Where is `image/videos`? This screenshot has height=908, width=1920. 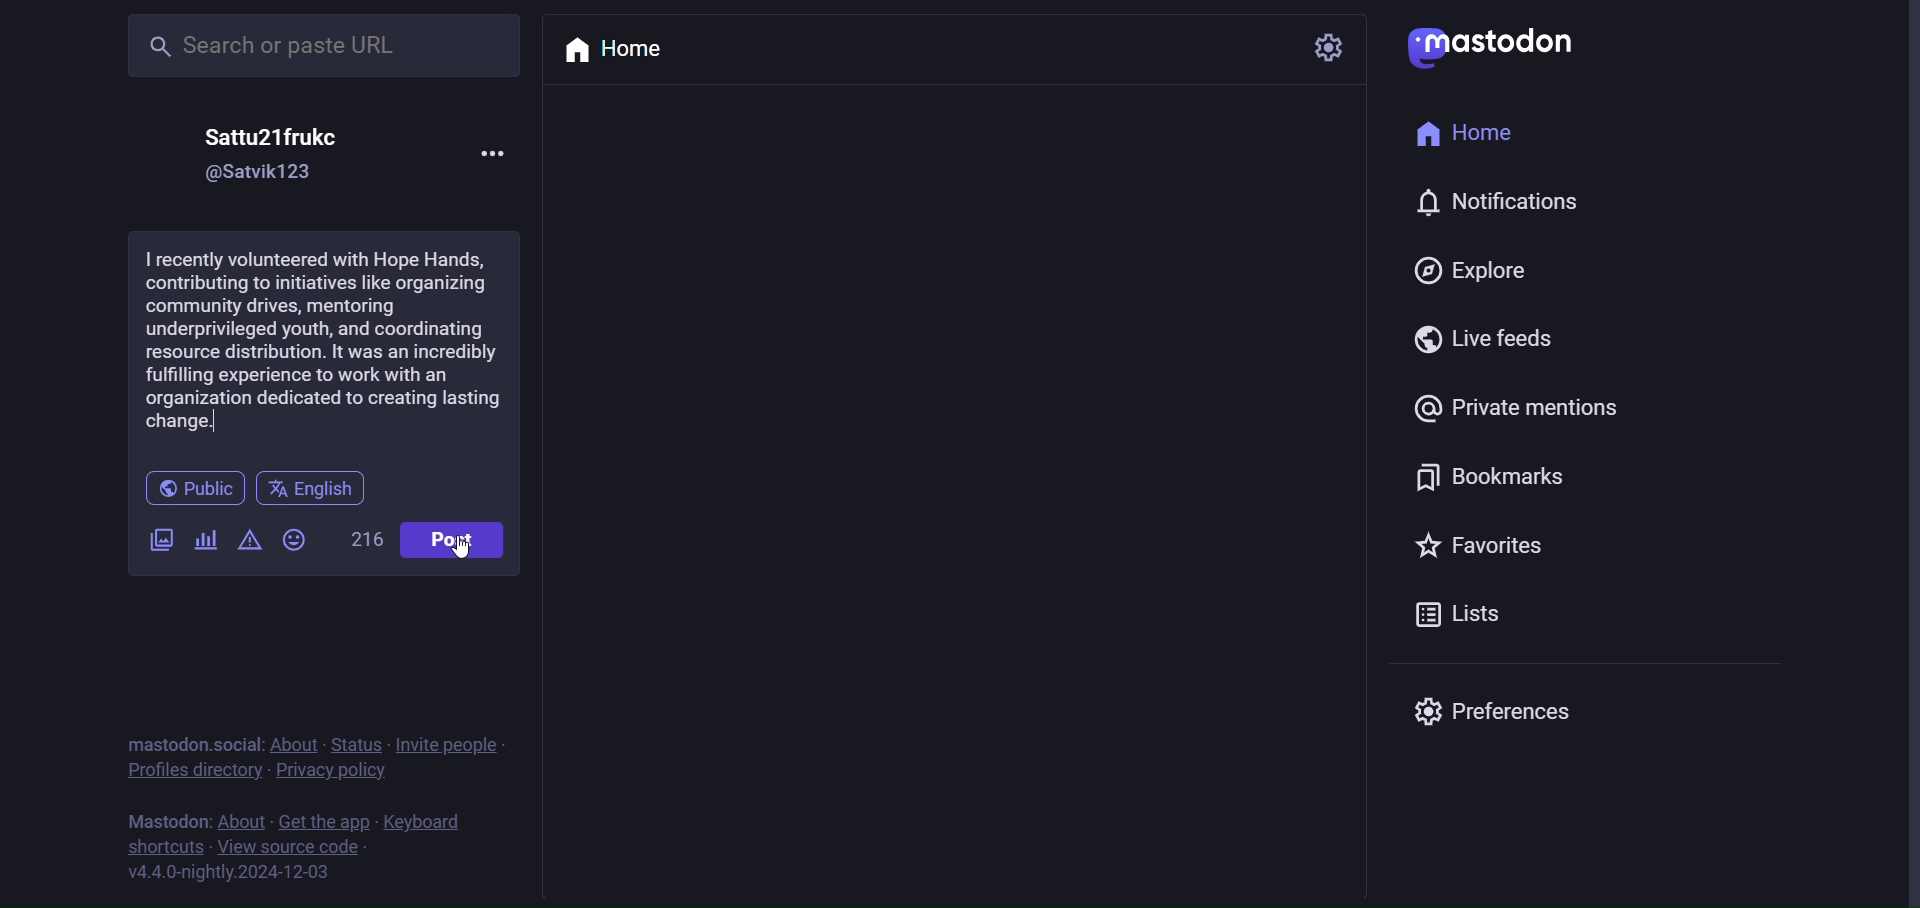 image/videos is located at coordinates (159, 538).